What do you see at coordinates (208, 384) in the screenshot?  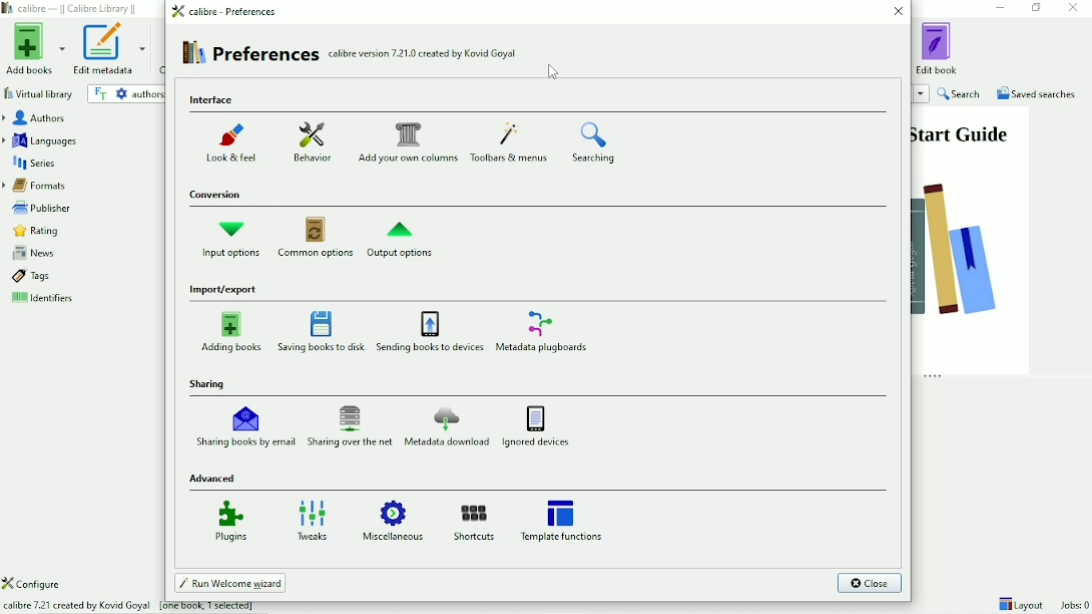 I see `Sharing` at bounding box center [208, 384].